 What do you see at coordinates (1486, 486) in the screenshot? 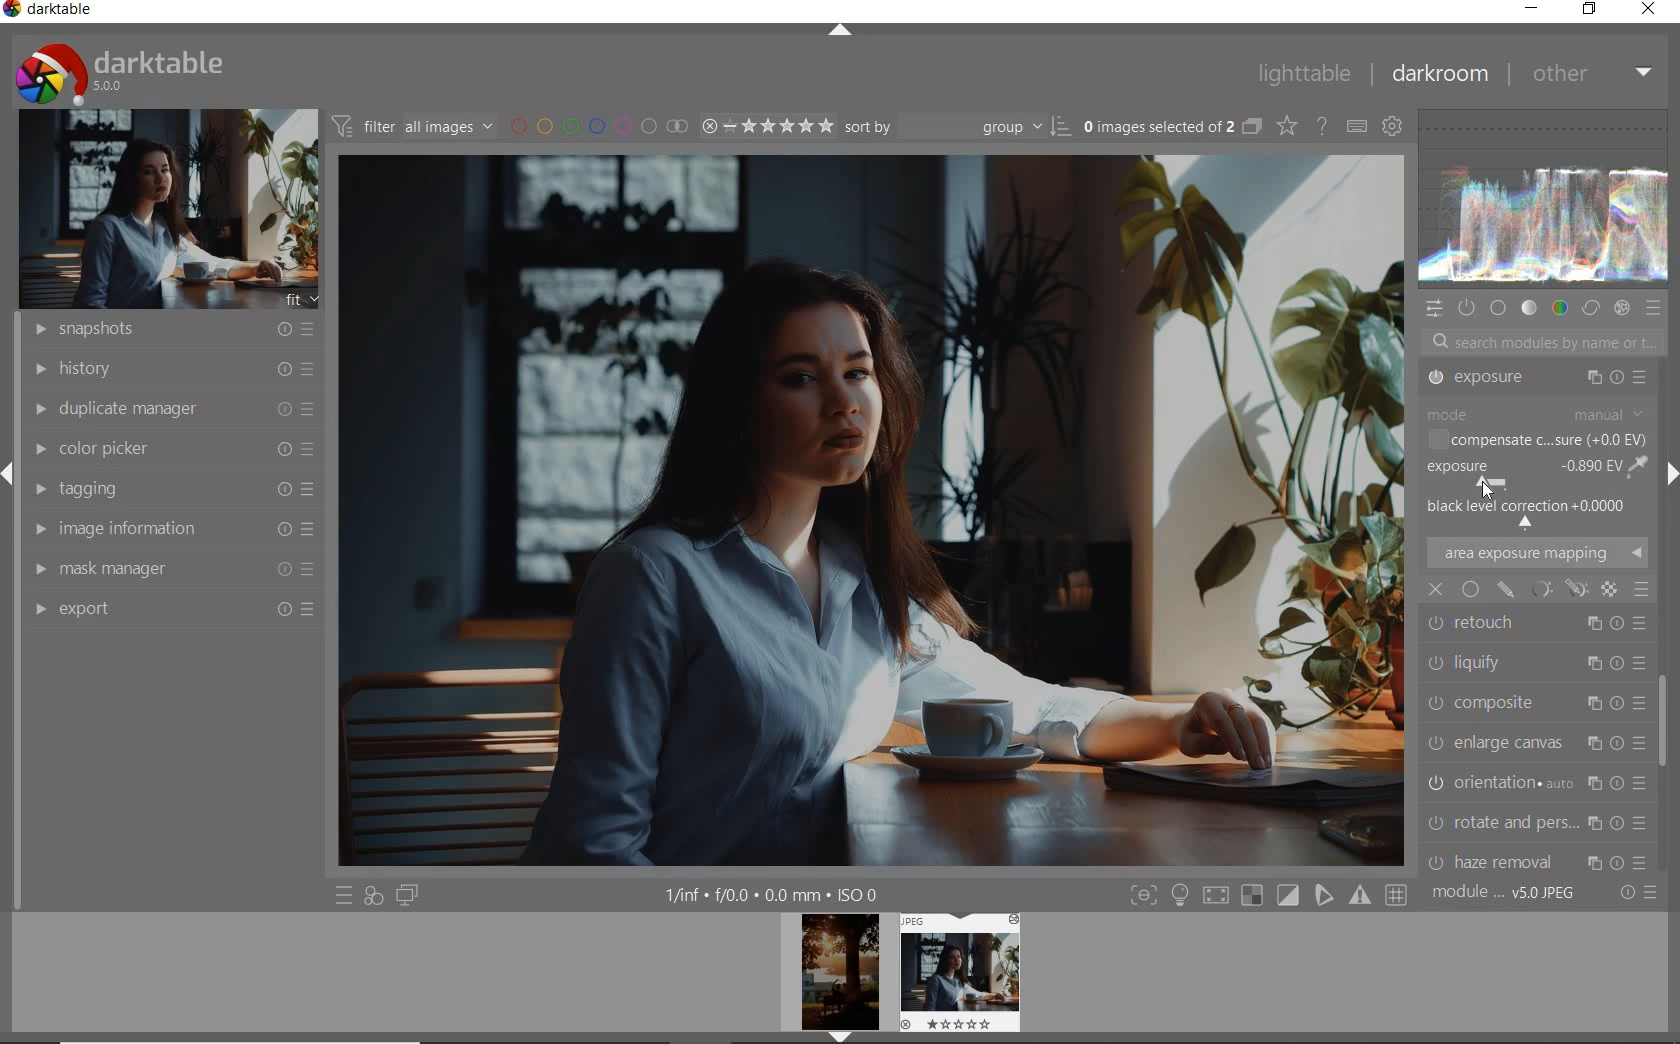
I see `CURSOR POSITION` at bounding box center [1486, 486].